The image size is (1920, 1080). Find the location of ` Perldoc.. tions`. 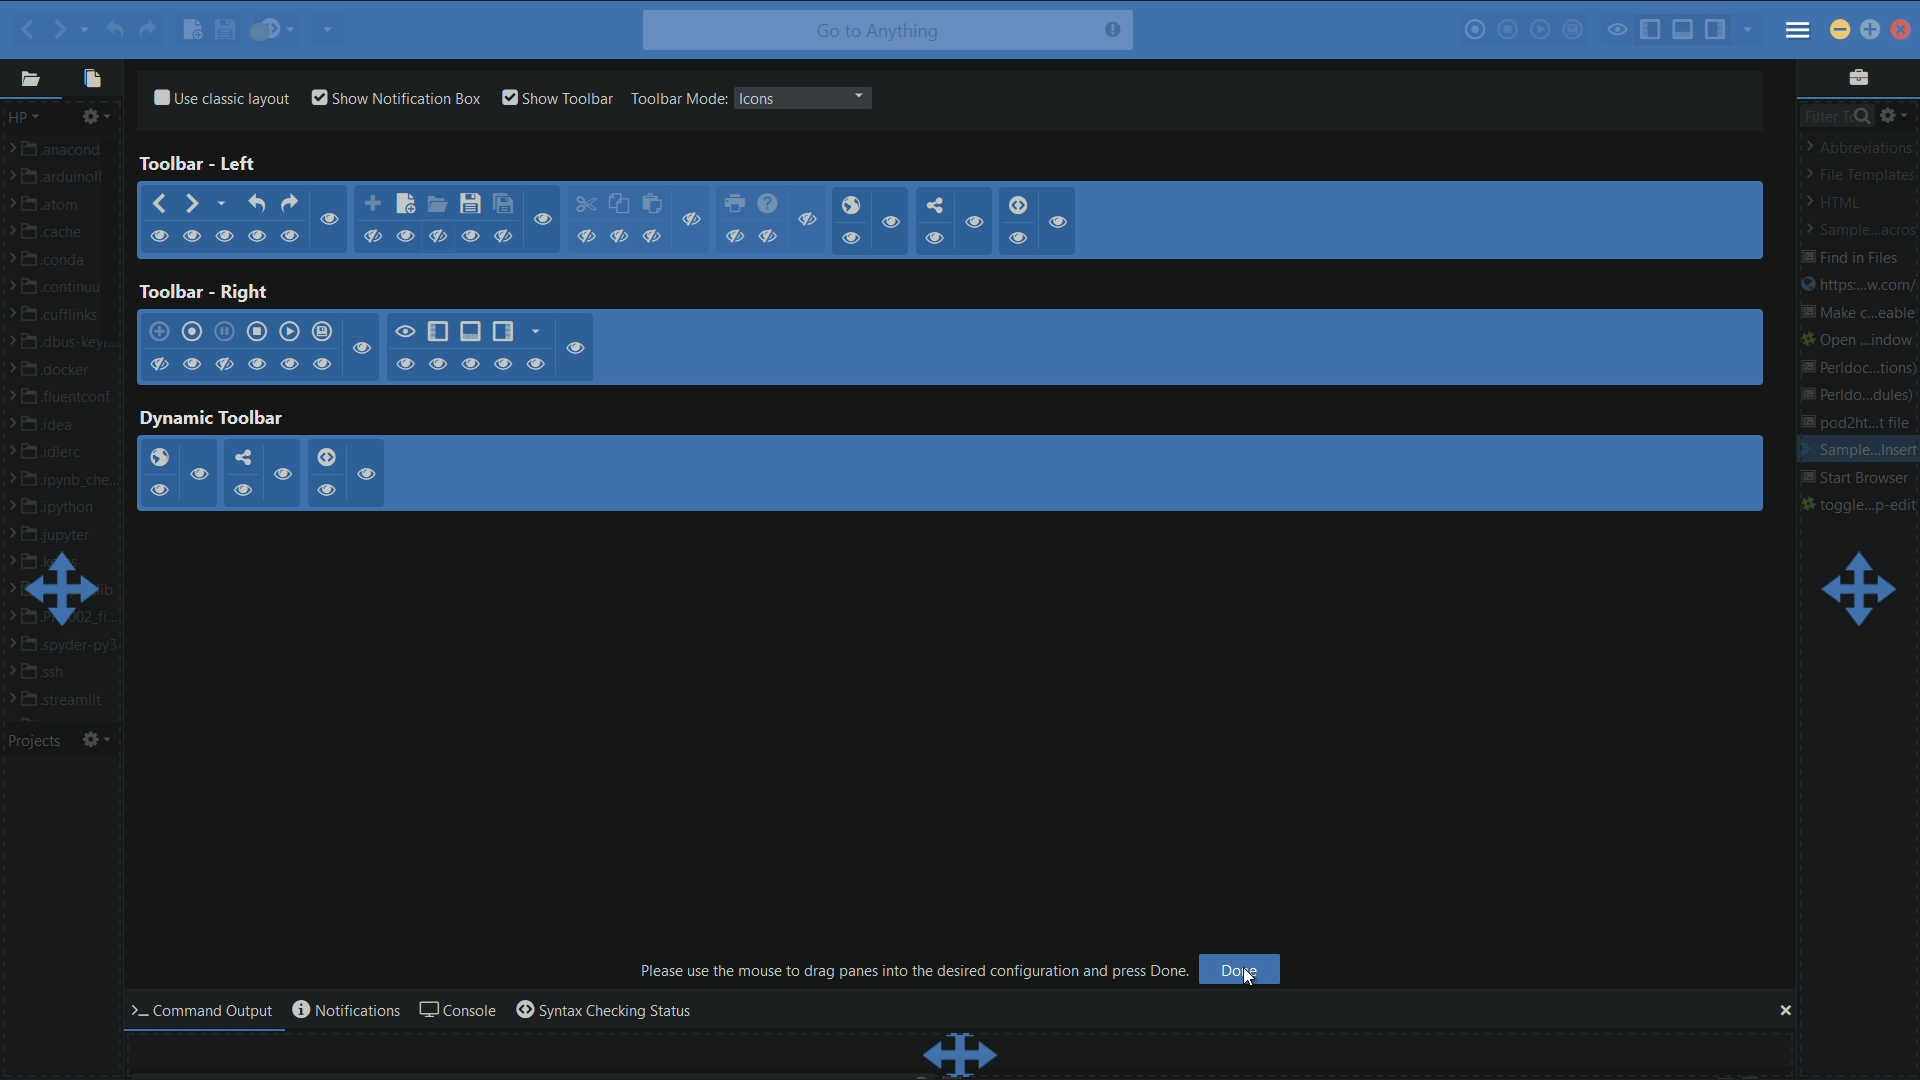

 Perldoc.. tions is located at coordinates (1858, 365).